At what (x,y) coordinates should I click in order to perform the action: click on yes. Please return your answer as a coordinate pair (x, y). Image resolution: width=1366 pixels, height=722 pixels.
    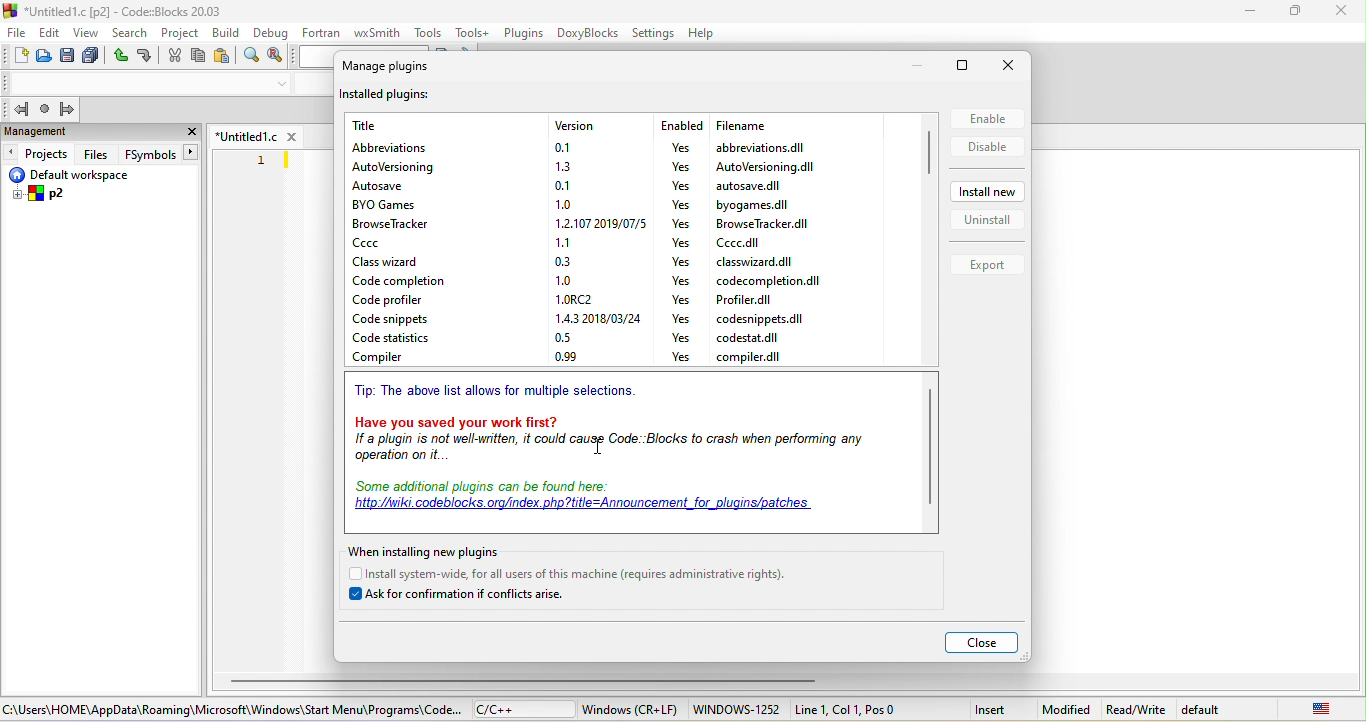
    Looking at the image, I should click on (680, 300).